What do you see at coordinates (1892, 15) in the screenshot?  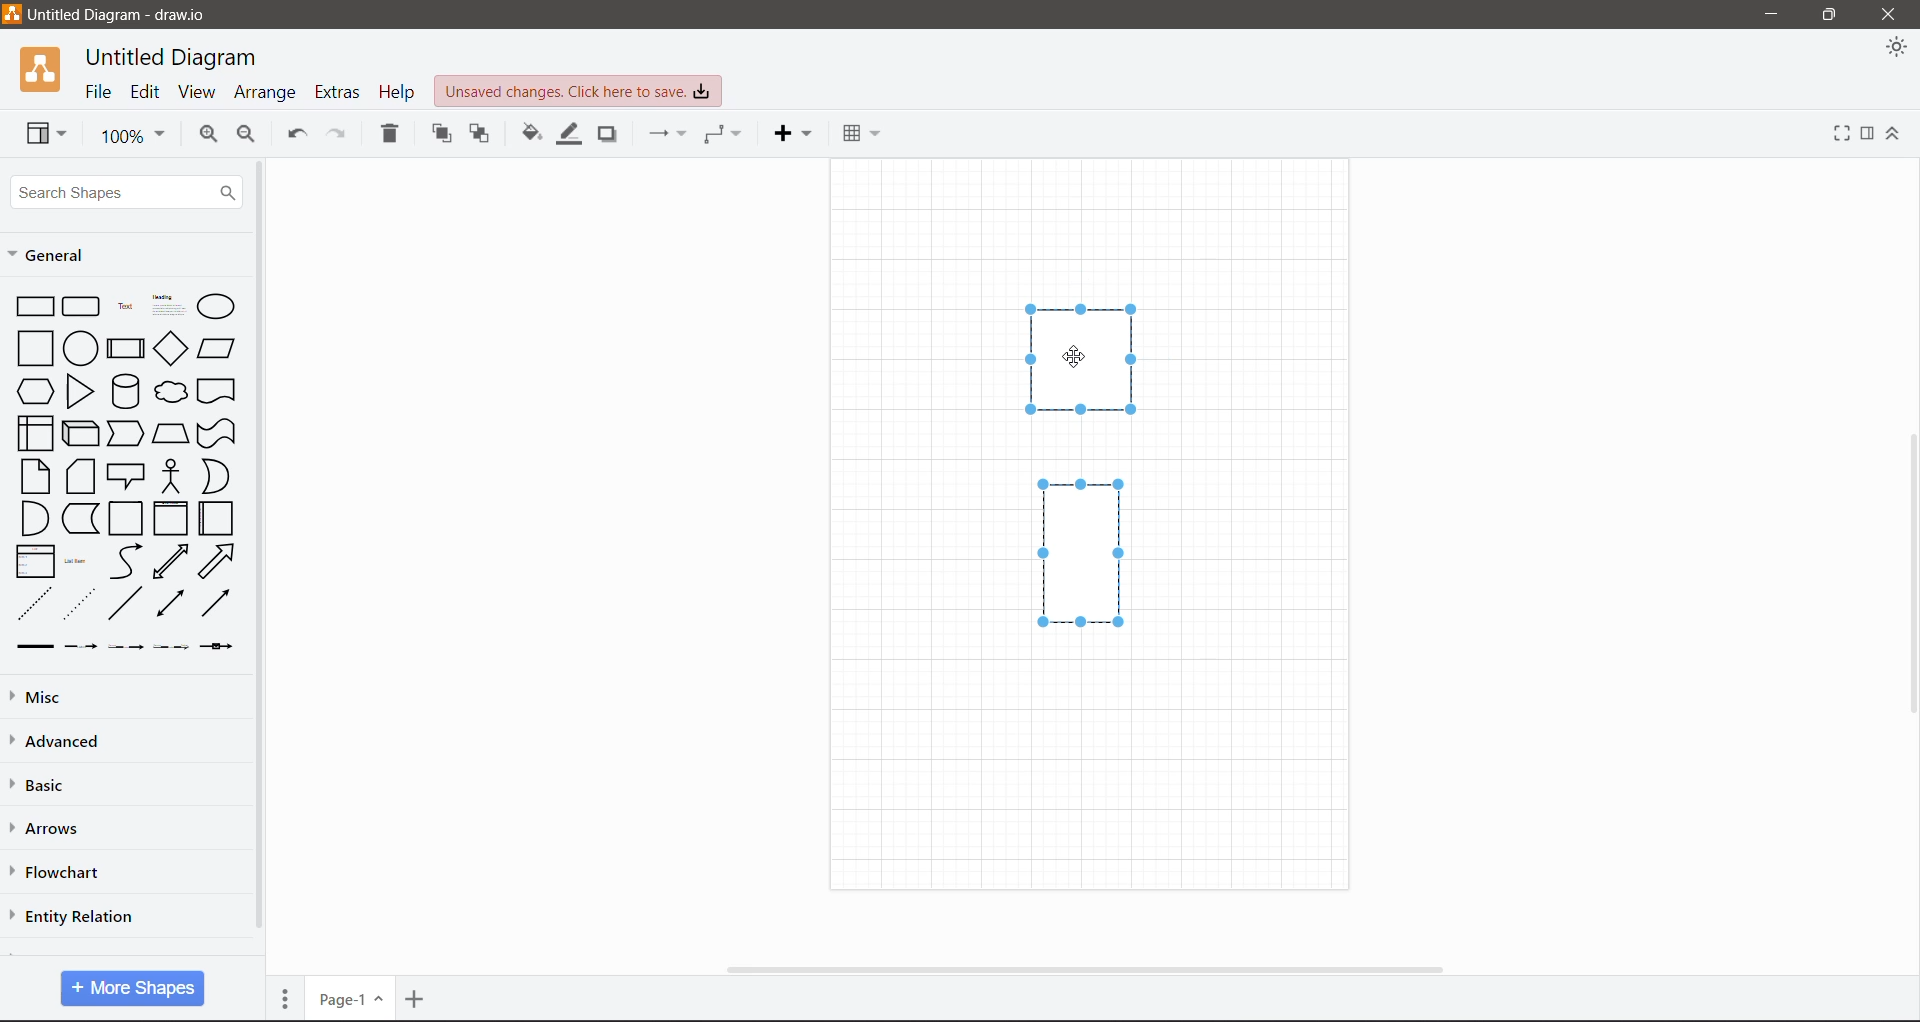 I see `Close` at bounding box center [1892, 15].